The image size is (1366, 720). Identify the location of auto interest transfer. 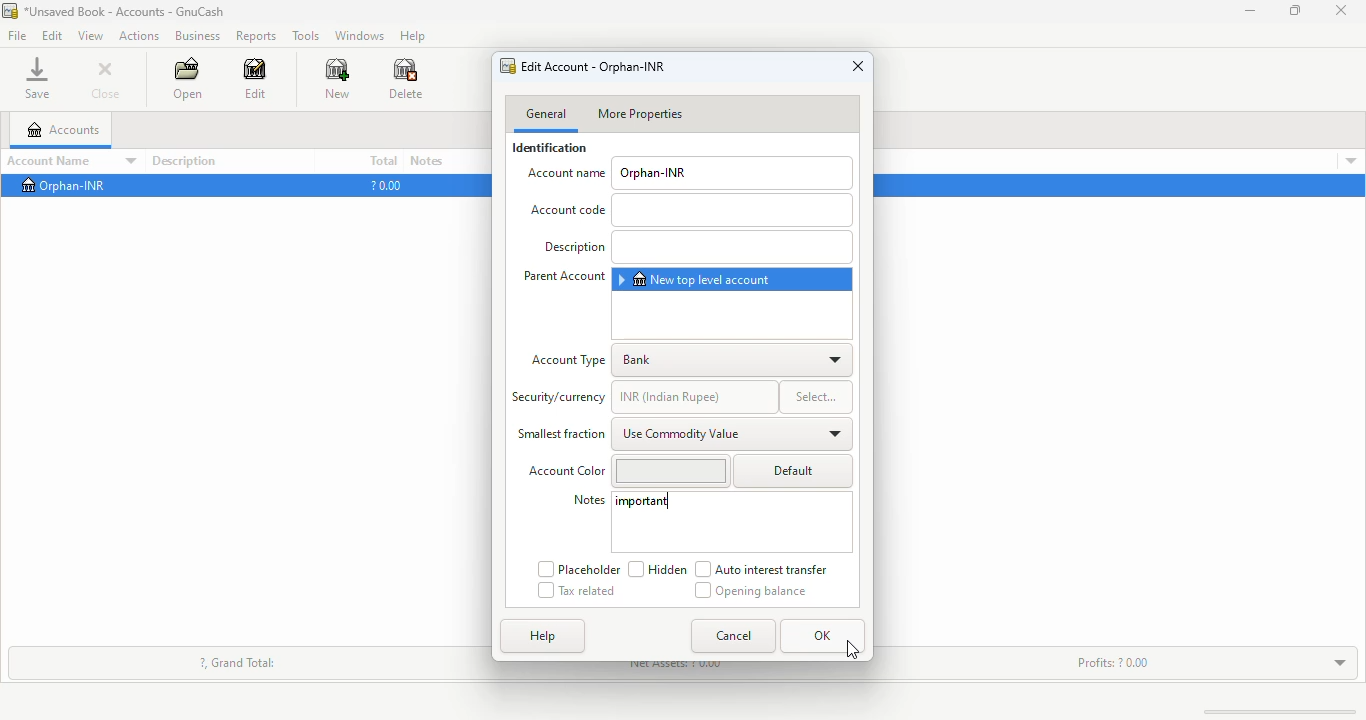
(762, 569).